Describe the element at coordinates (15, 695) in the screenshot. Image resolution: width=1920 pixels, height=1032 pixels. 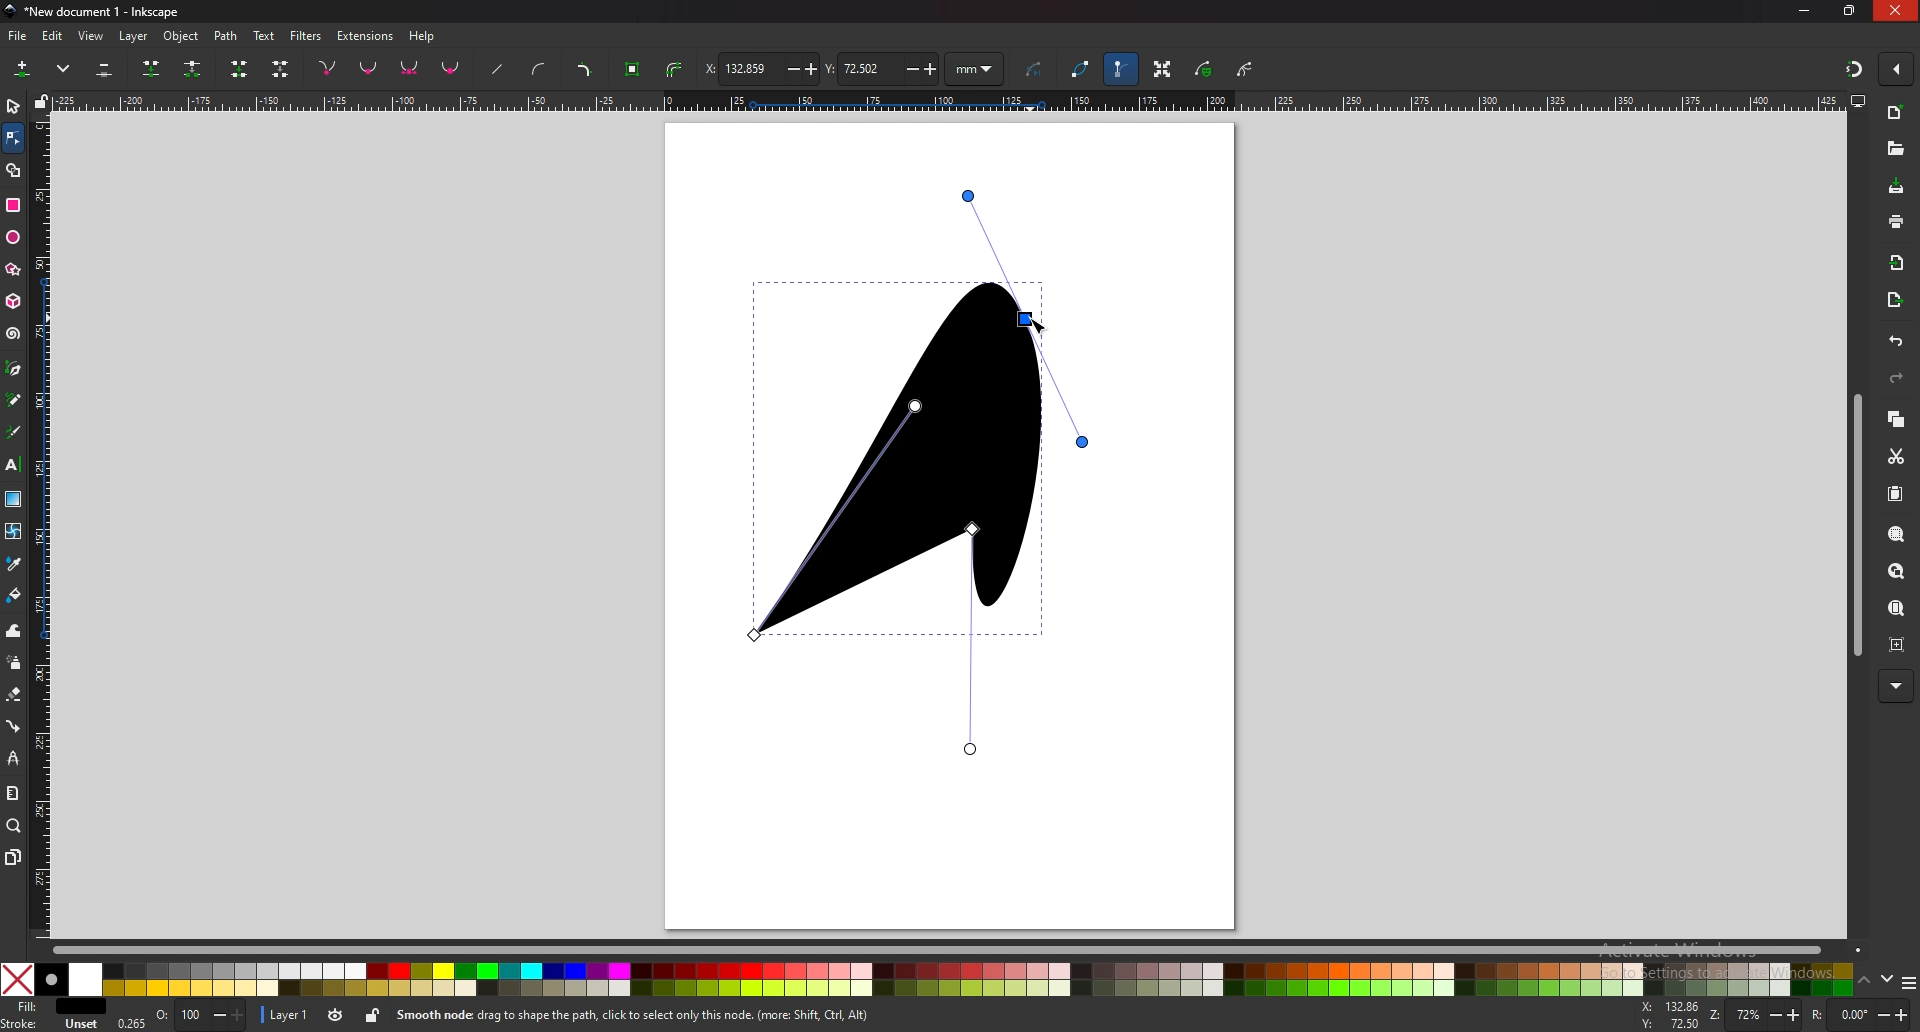
I see `eraser` at that location.